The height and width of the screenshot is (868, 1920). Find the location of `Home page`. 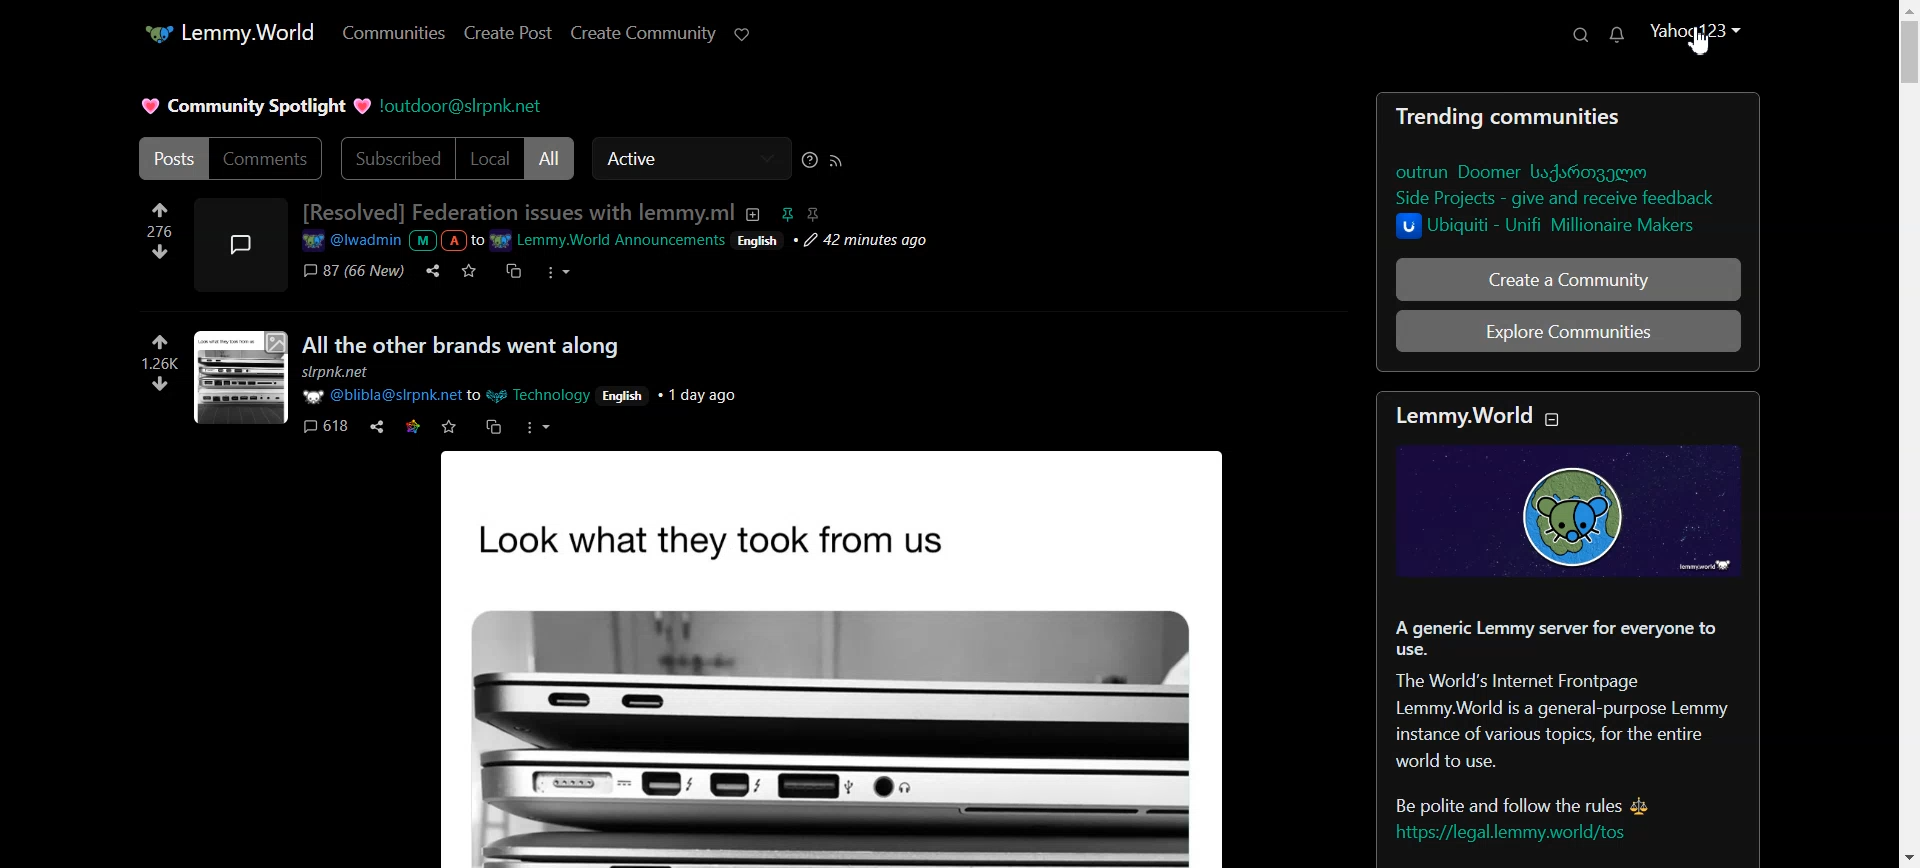

Home page is located at coordinates (229, 33).